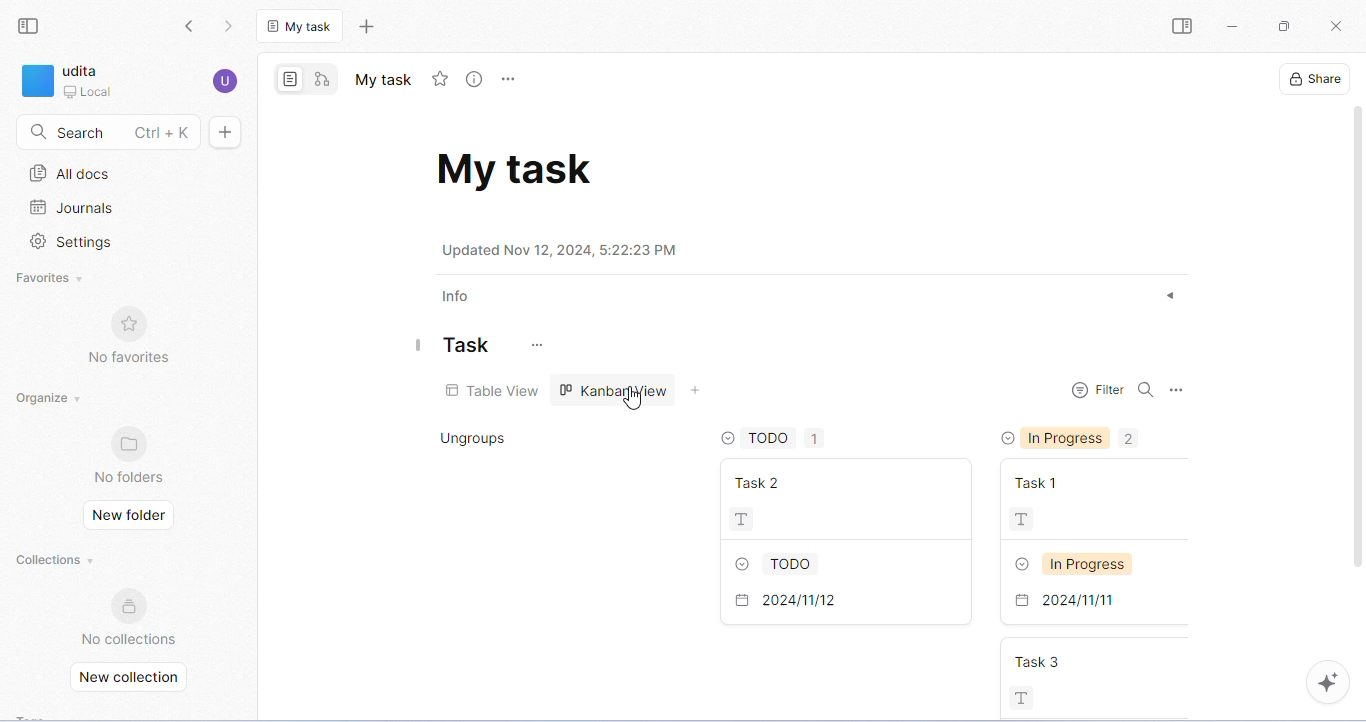 Image resolution: width=1366 pixels, height=722 pixels. I want to click on edgeless mode, so click(324, 81).